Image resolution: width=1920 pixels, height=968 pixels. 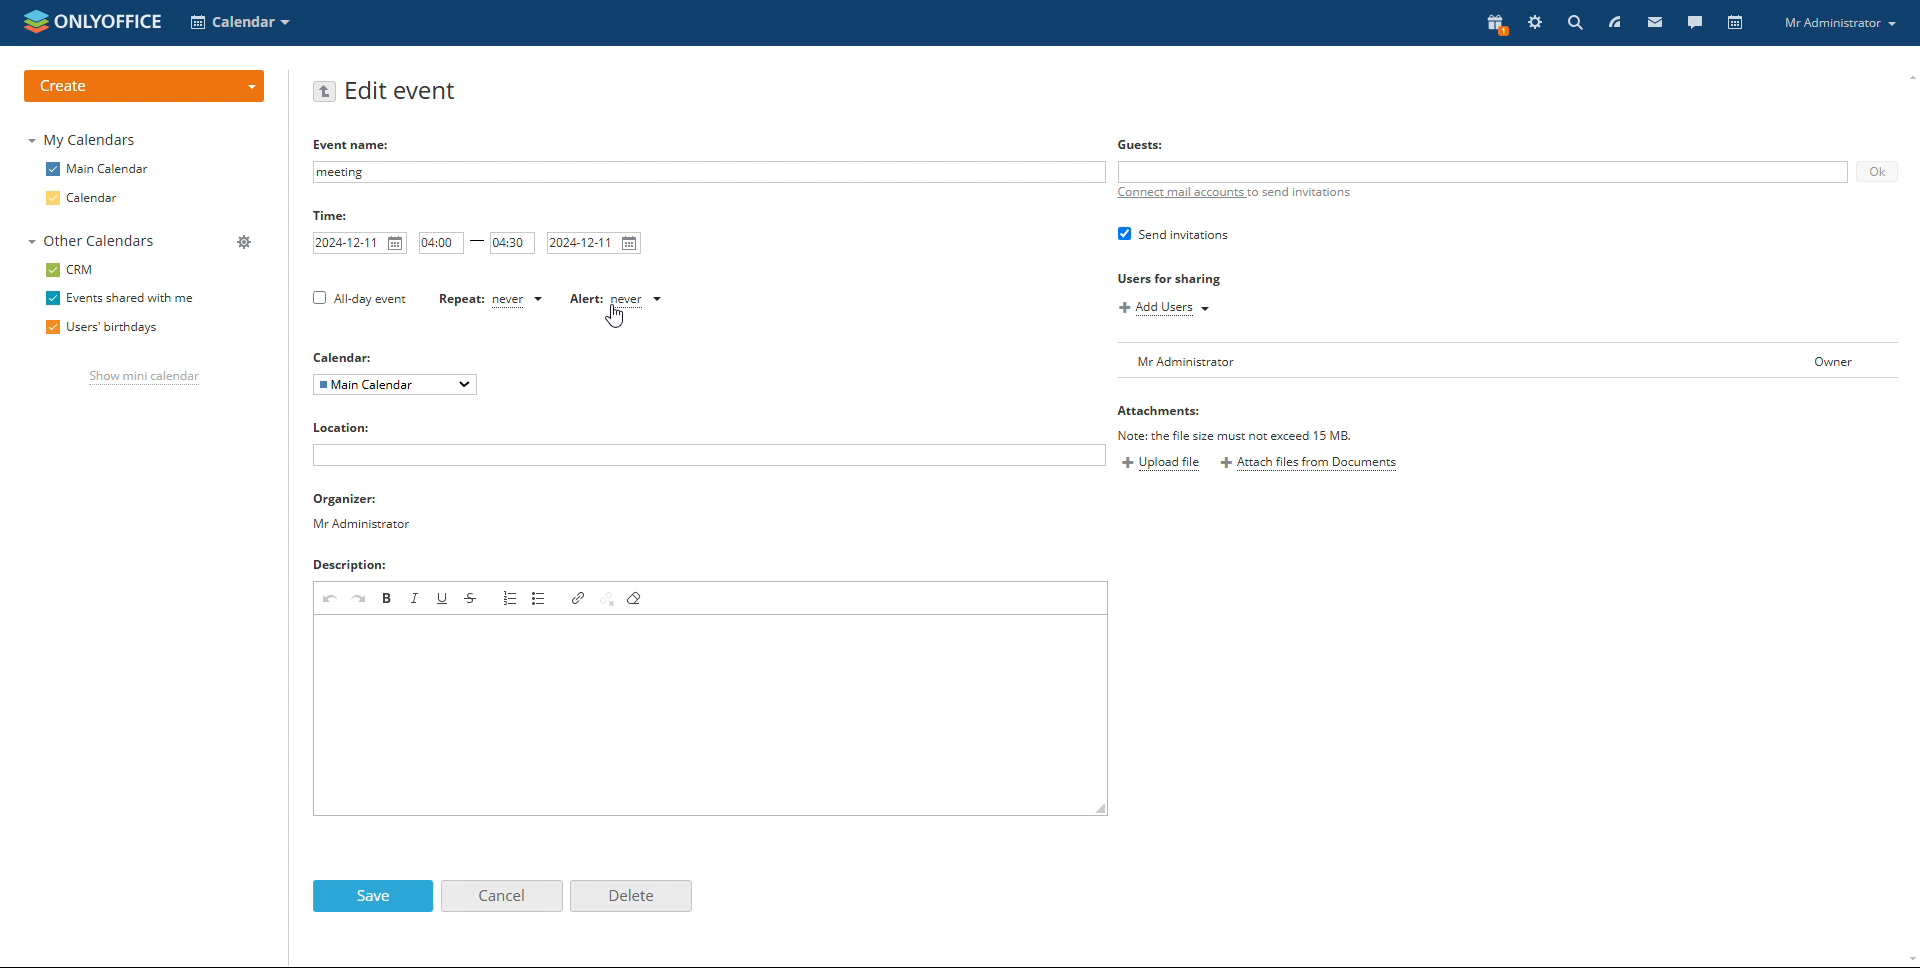 What do you see at coordinates (607, 599) in the screenshot?
I see `unlink` at bounding box center [607, 599].